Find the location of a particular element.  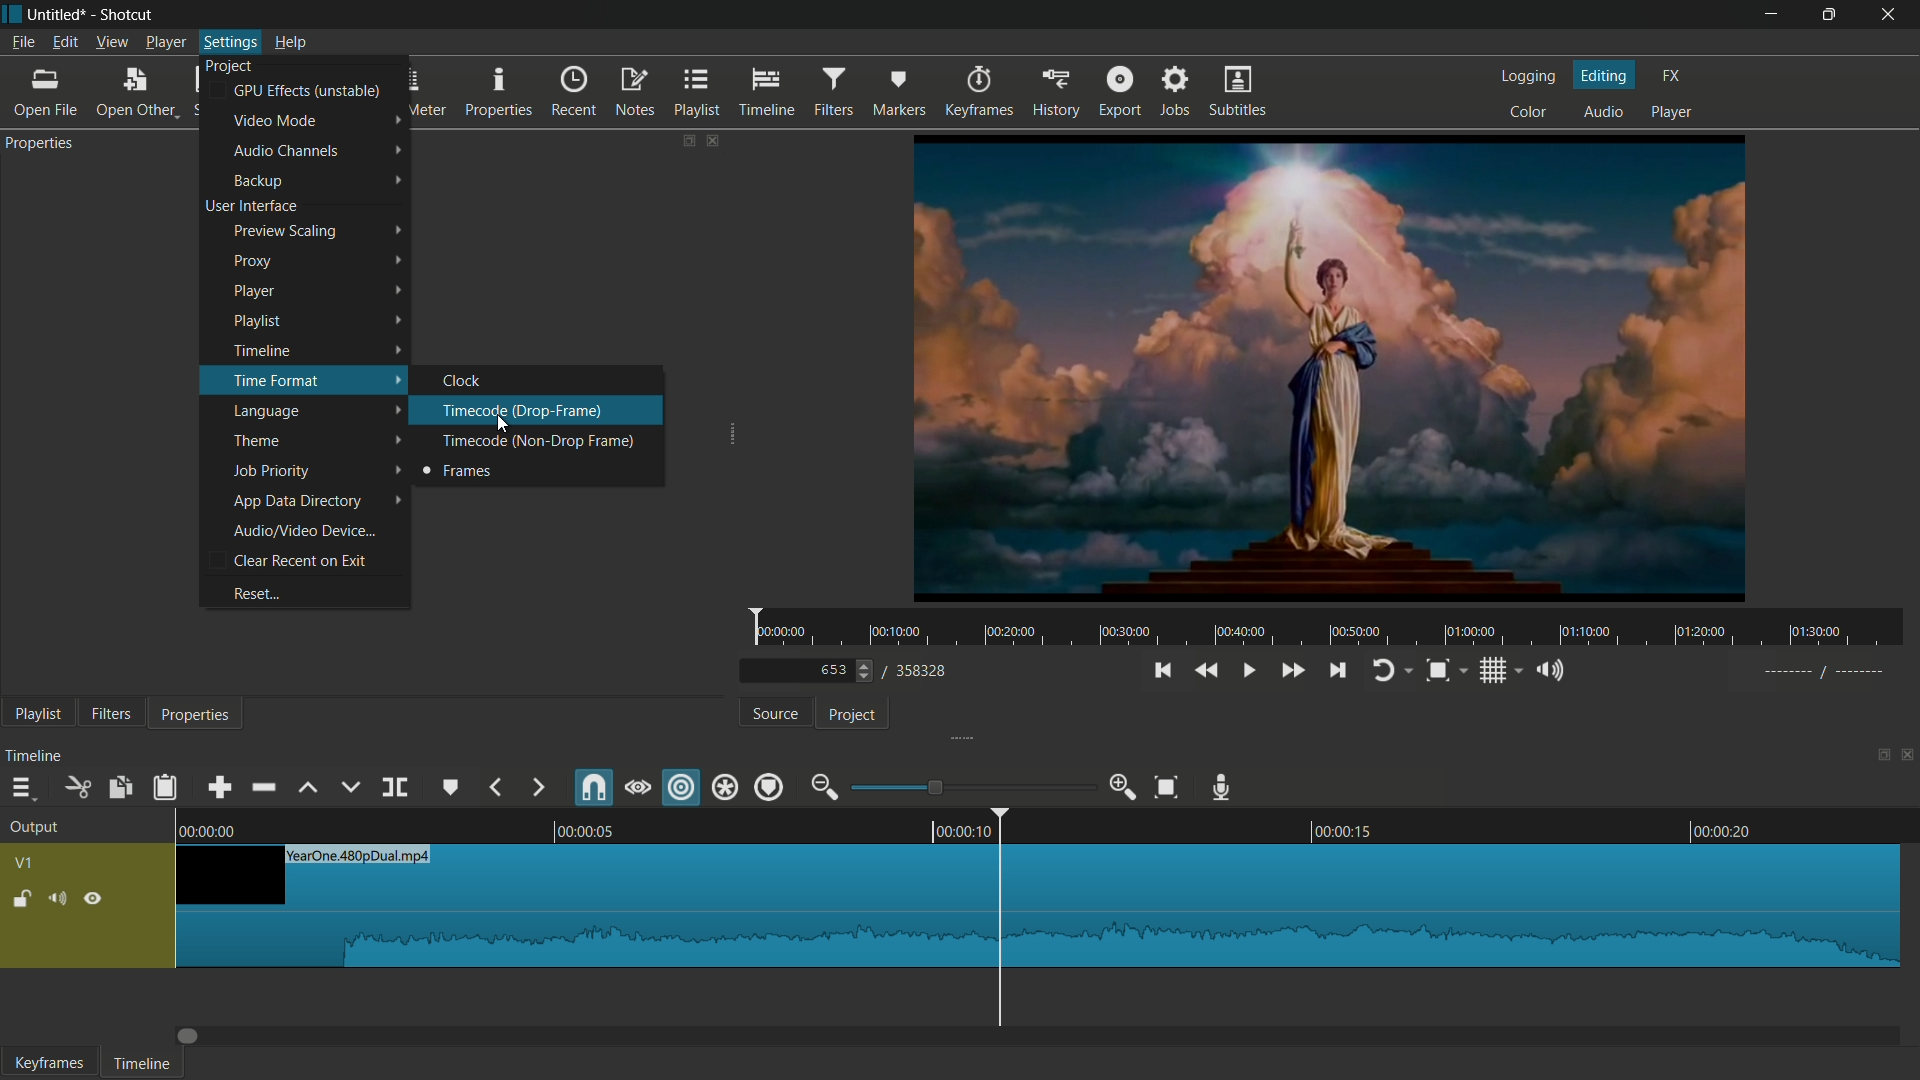

audio channels is located at coordinates (286, 151).